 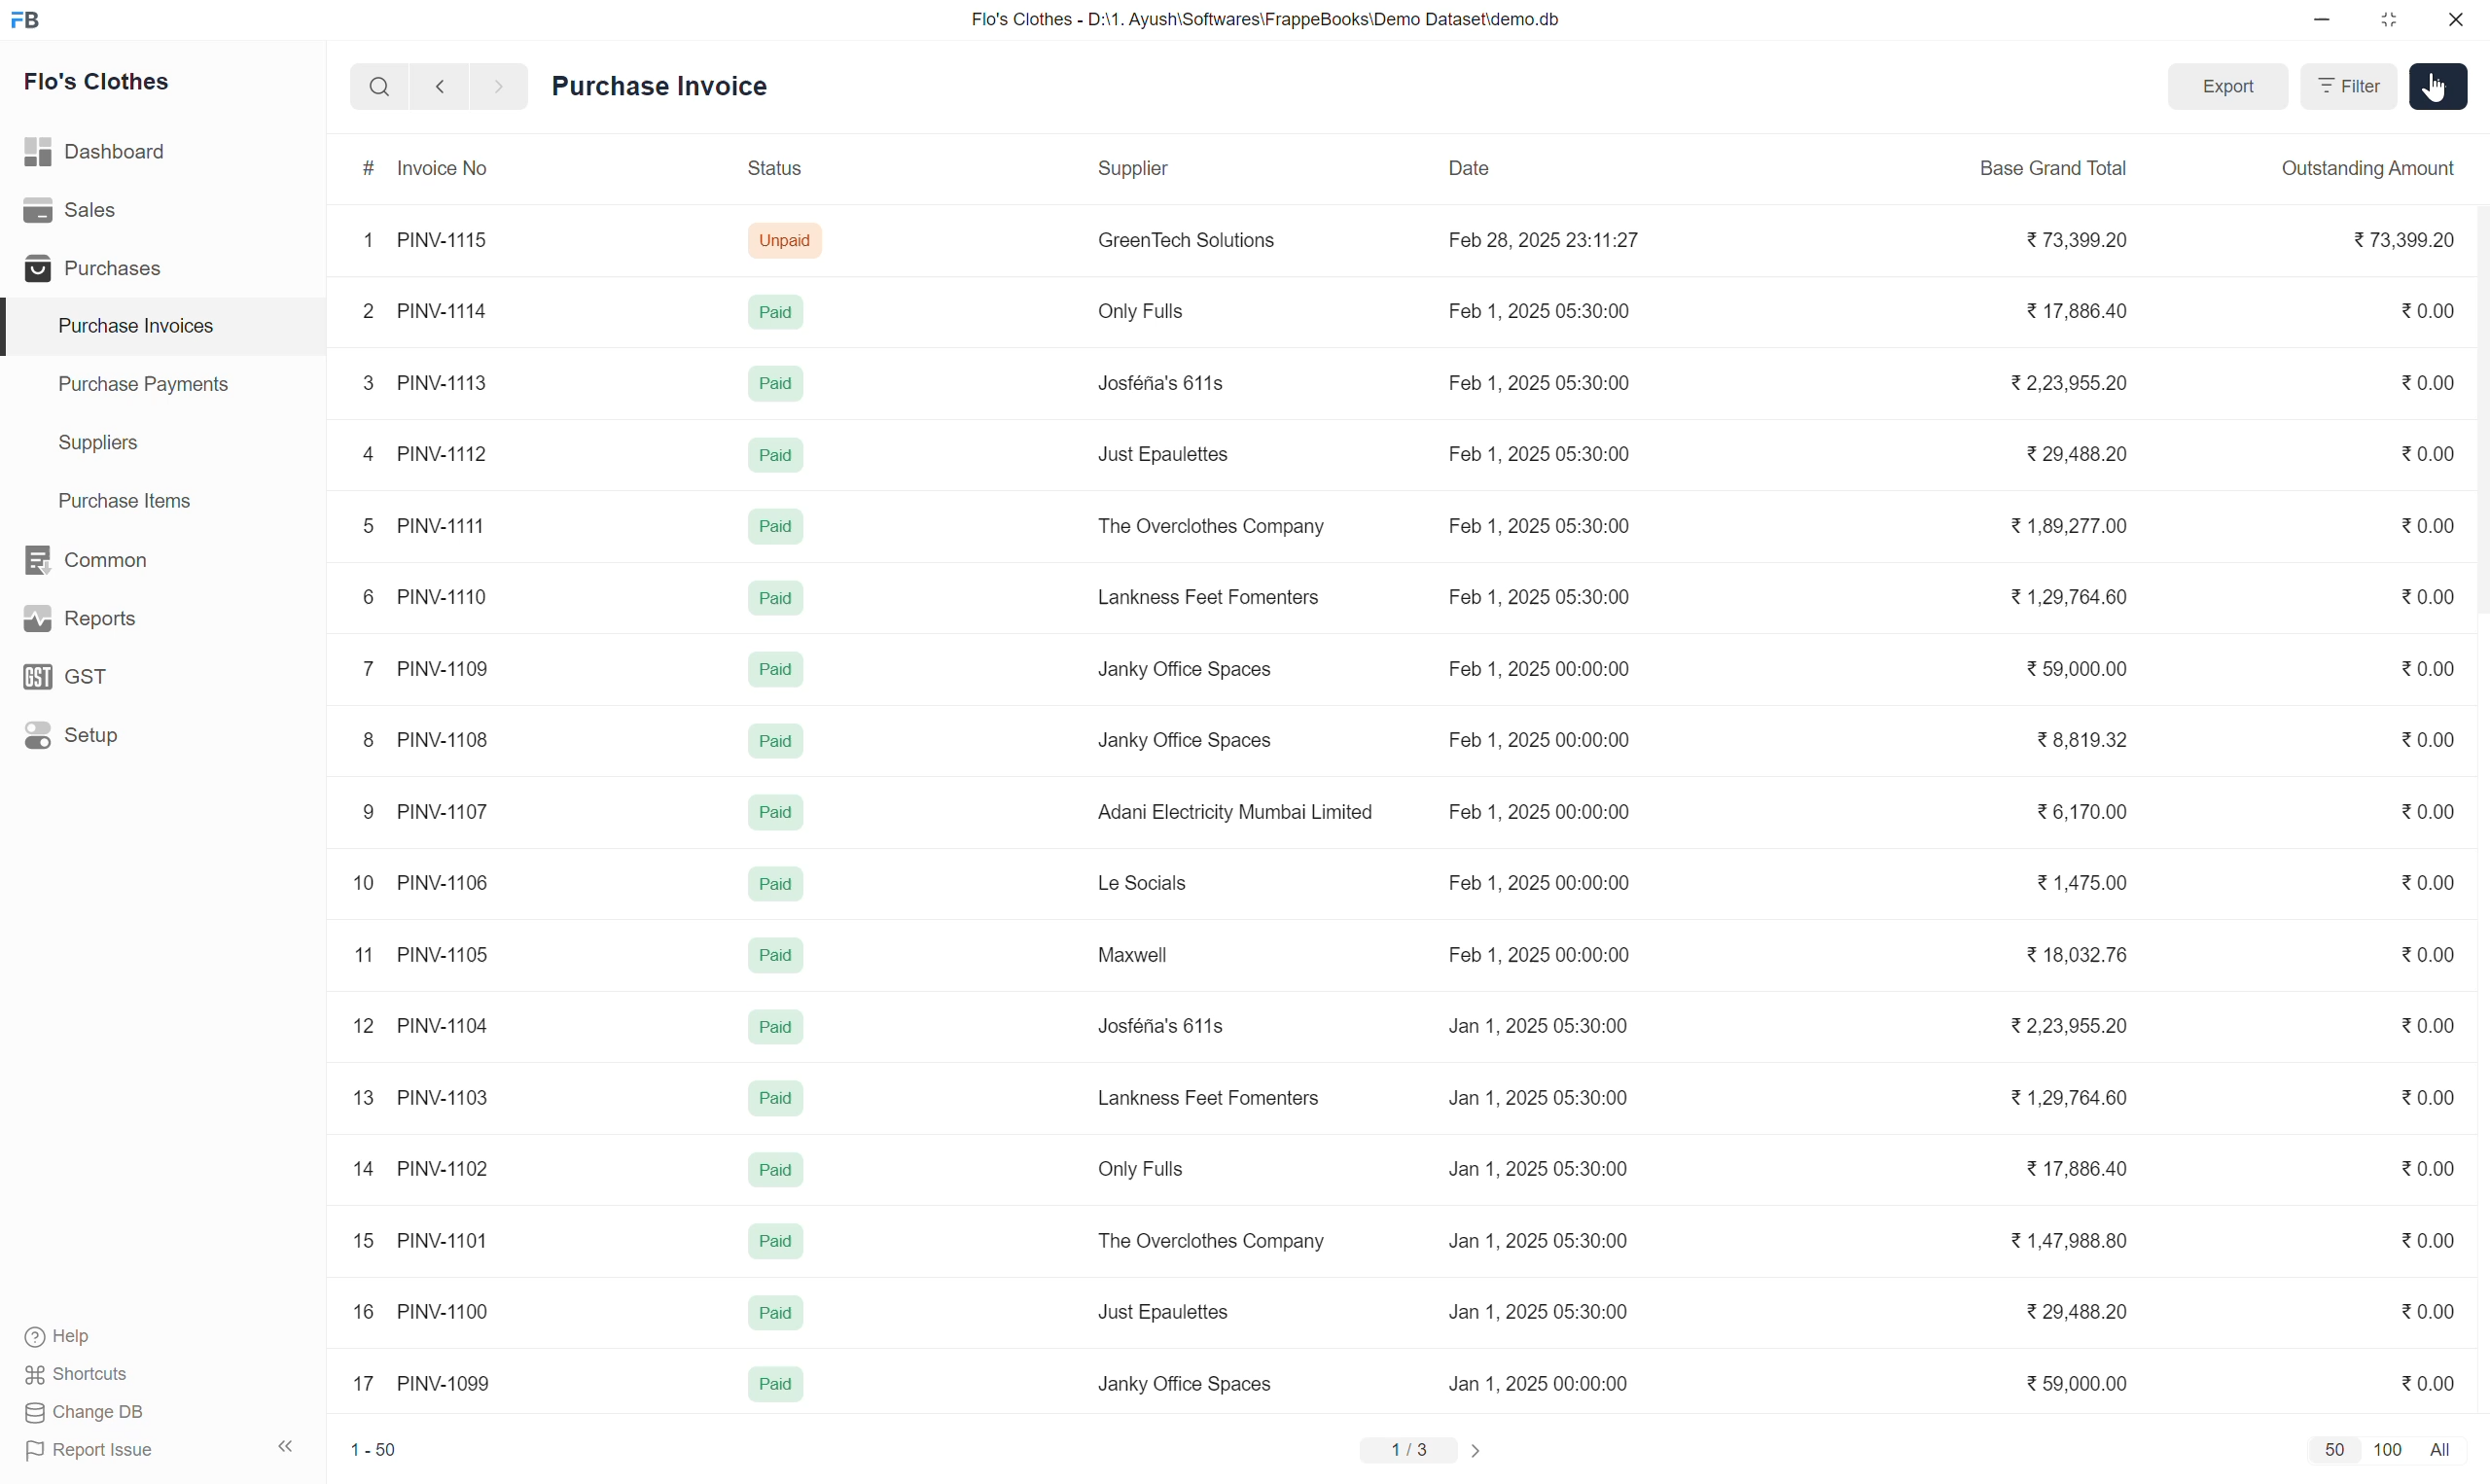 I want to click on Filter, so click(x=2350, y=89).